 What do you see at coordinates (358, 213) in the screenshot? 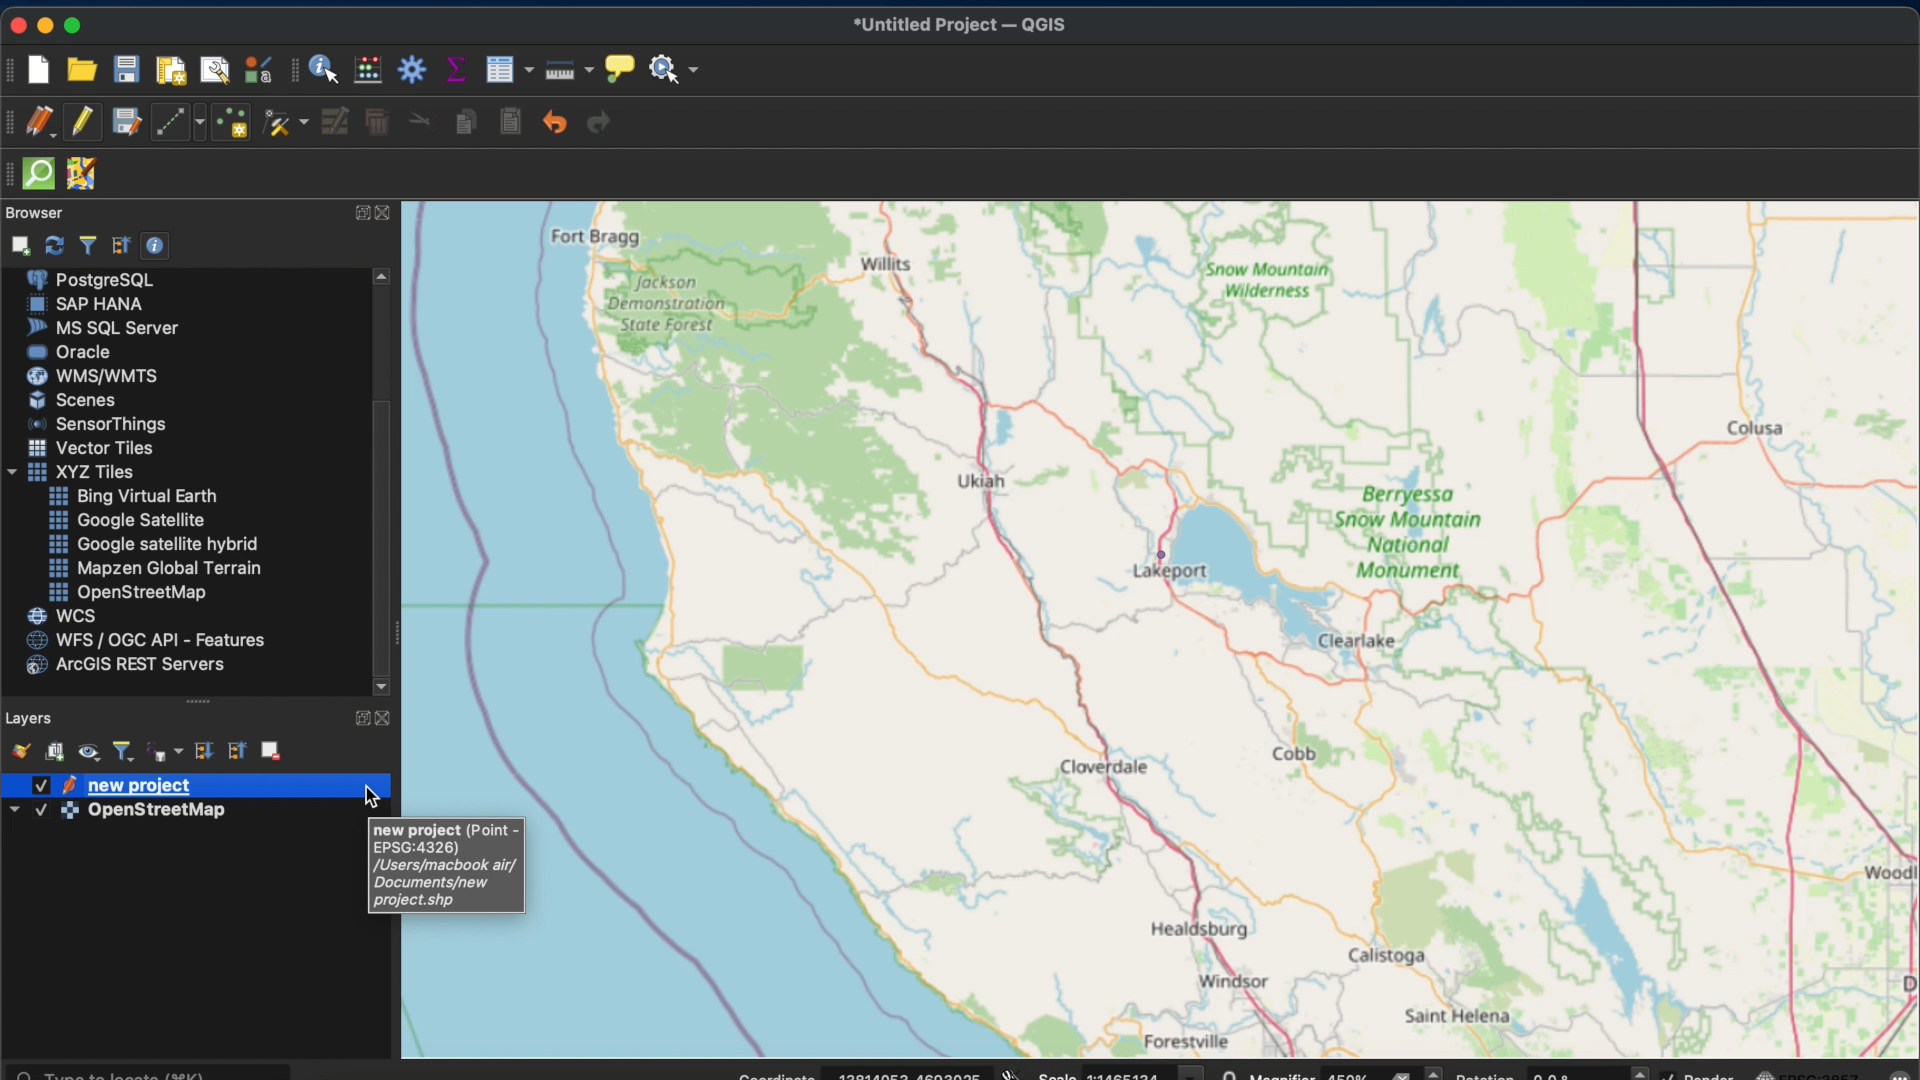
I see `expand` at bounding box center [358, 213].